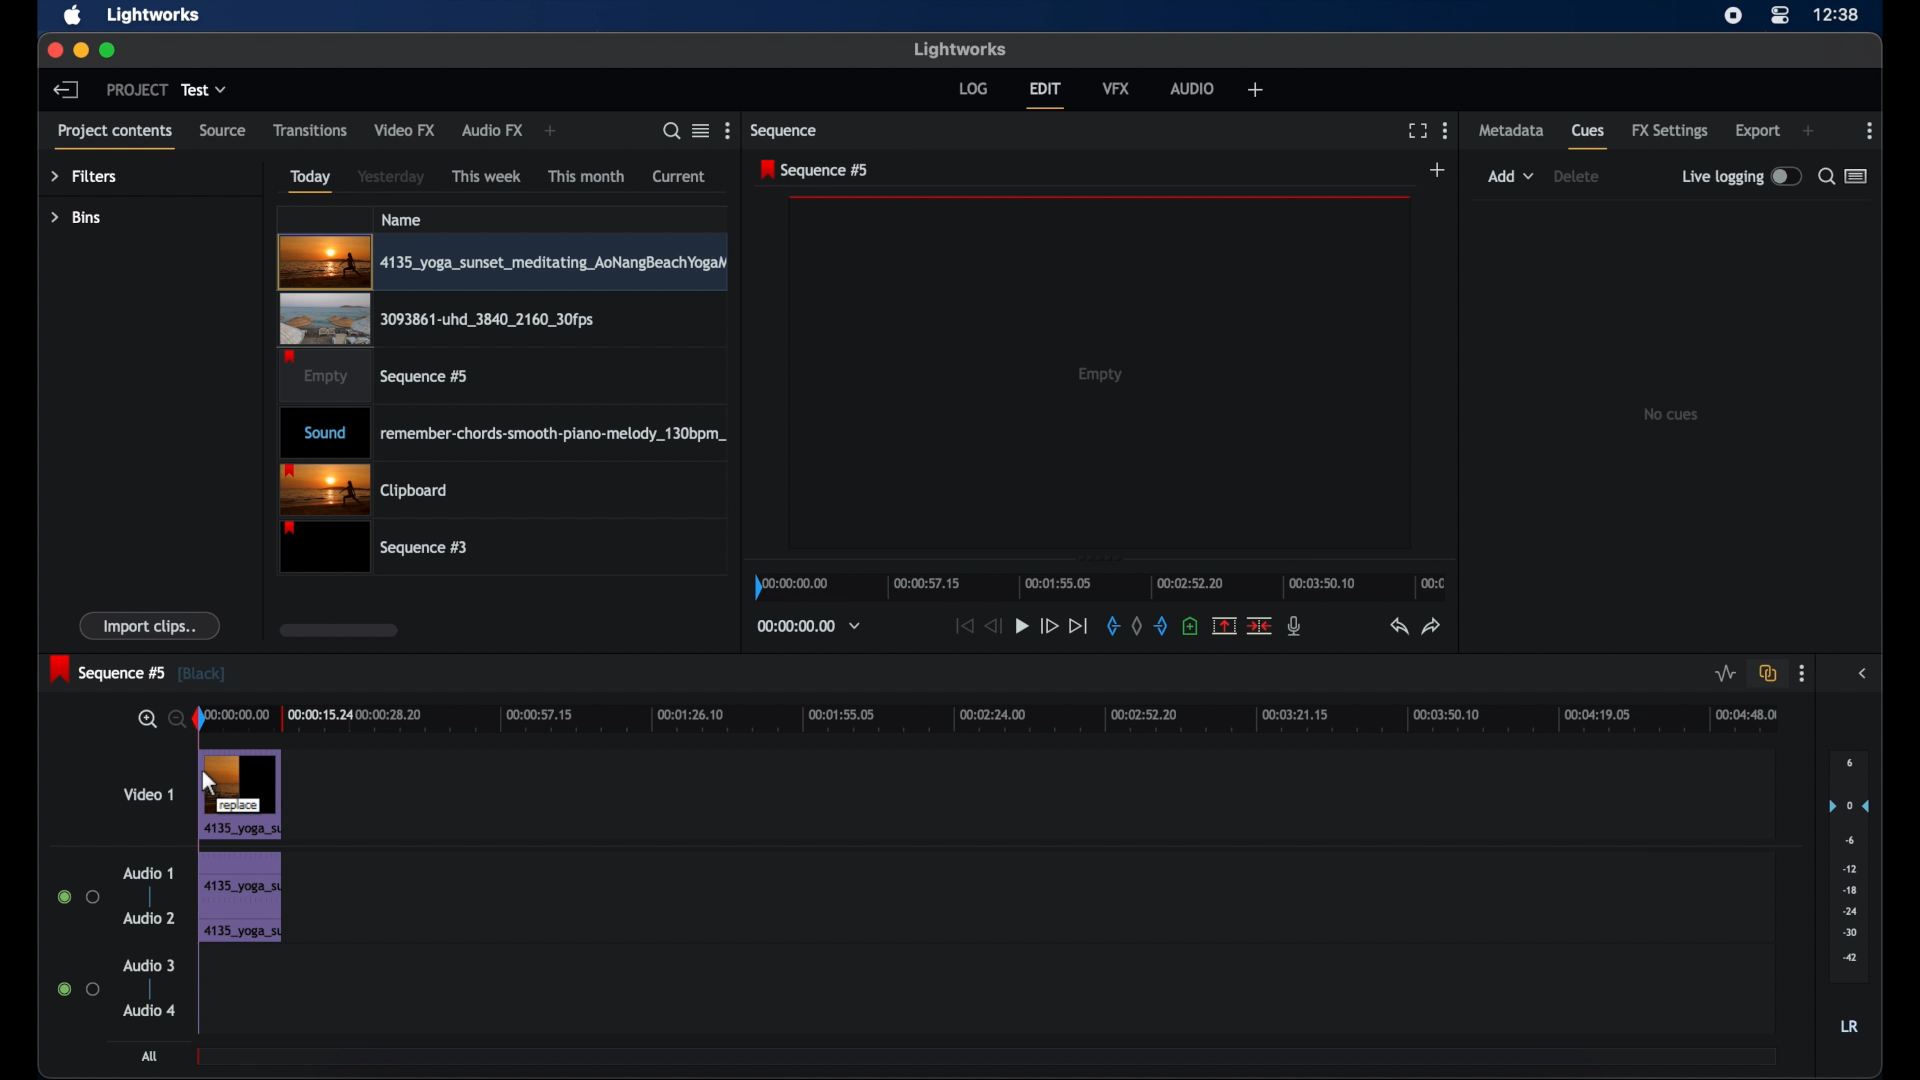  Describe the element at coordinates (146, 874) in the screenshot. I see `audio 1` at that location.